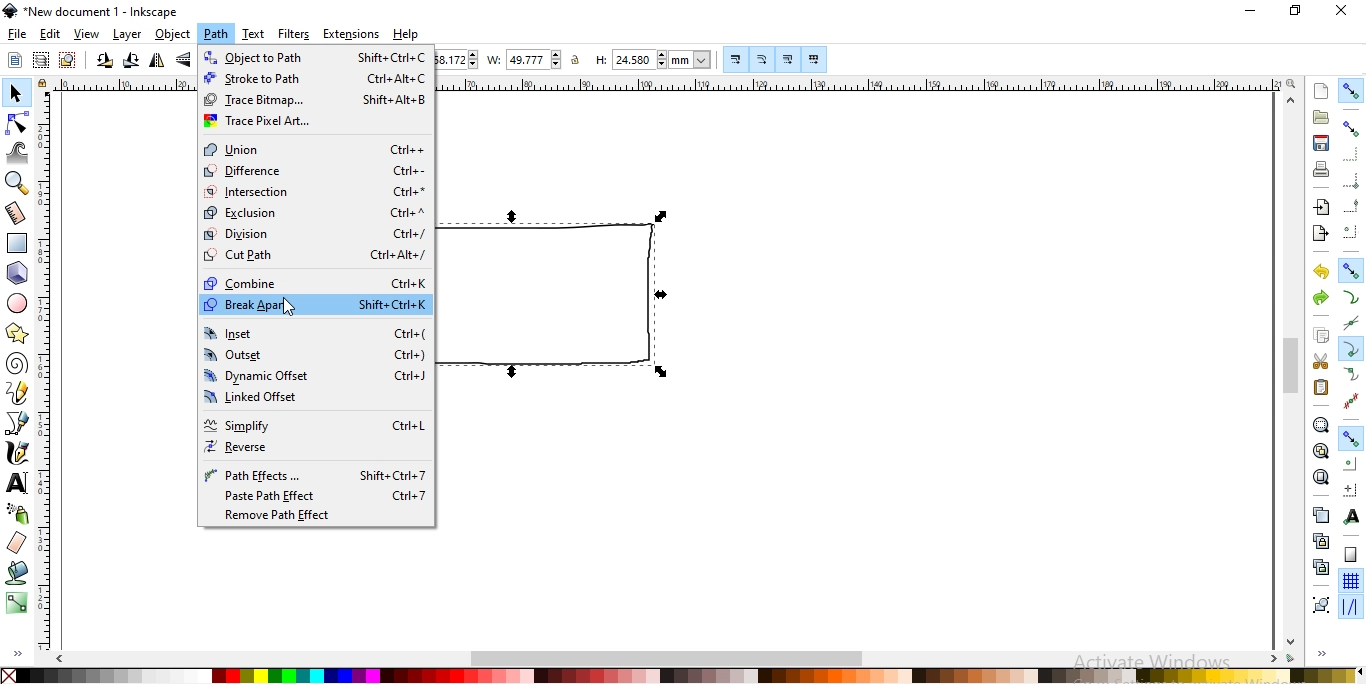 This screenshot has height=684, width=1366. What do you see at coordinates (19, 543) in the screenshot?
I see `erase existing paths` at bounding box center [19, 543].